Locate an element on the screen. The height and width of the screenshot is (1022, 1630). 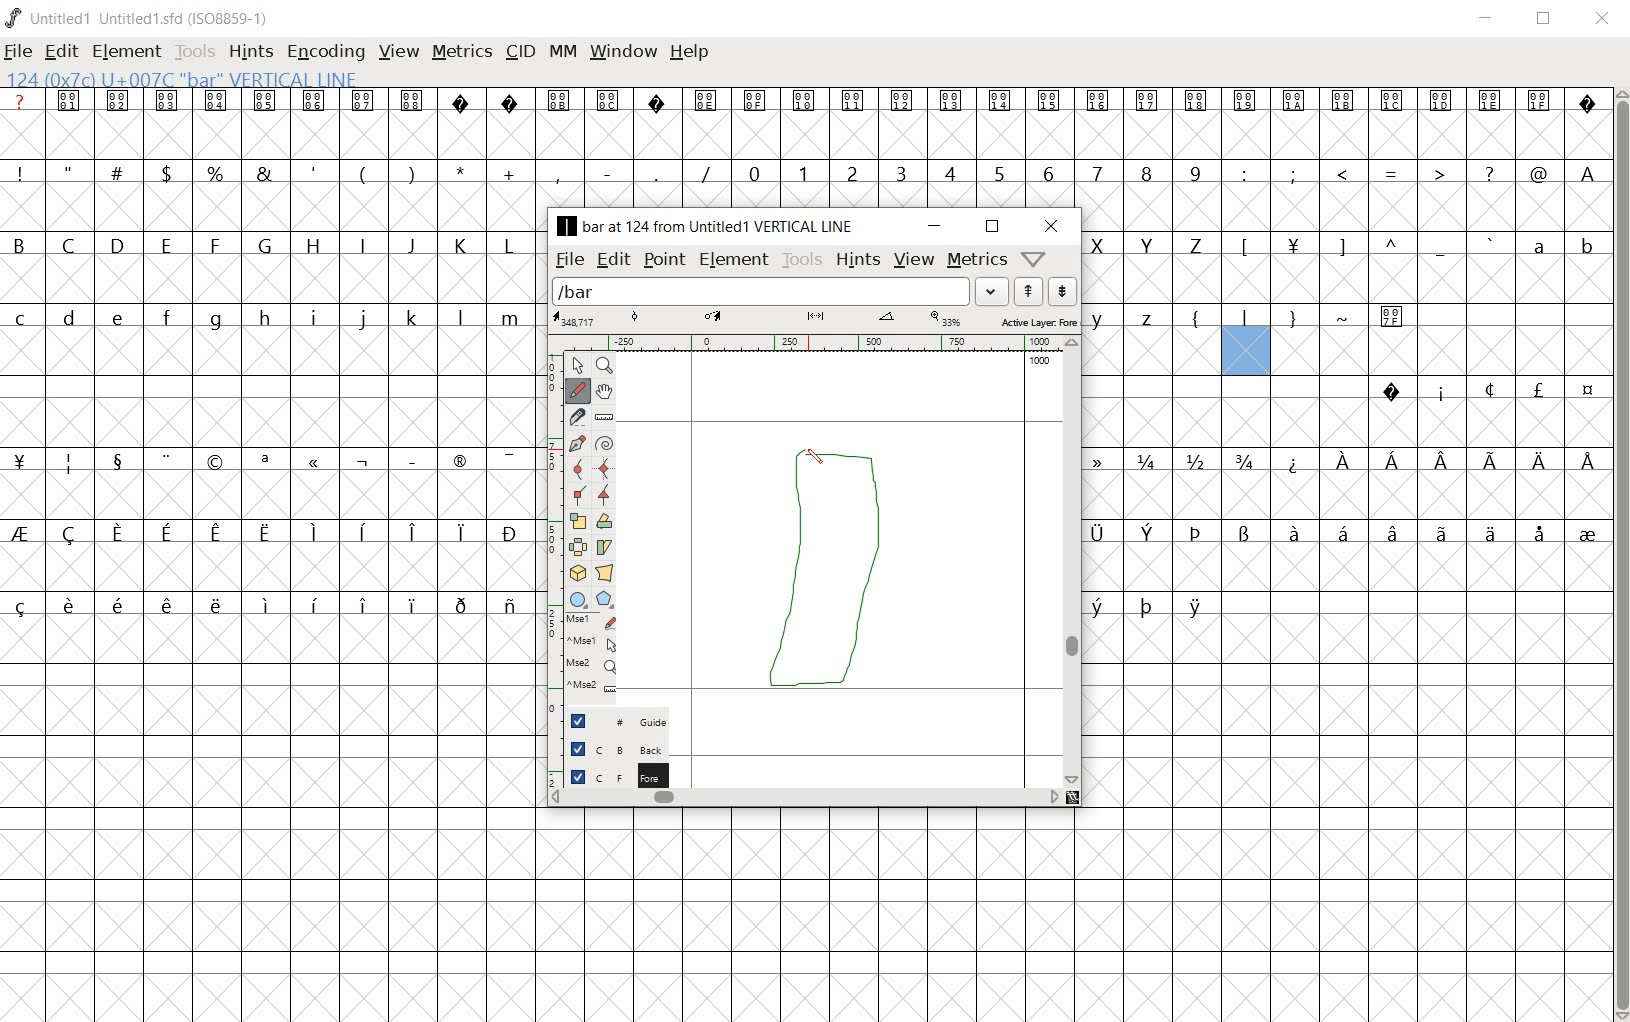
point is located at coordinates (664, 258).